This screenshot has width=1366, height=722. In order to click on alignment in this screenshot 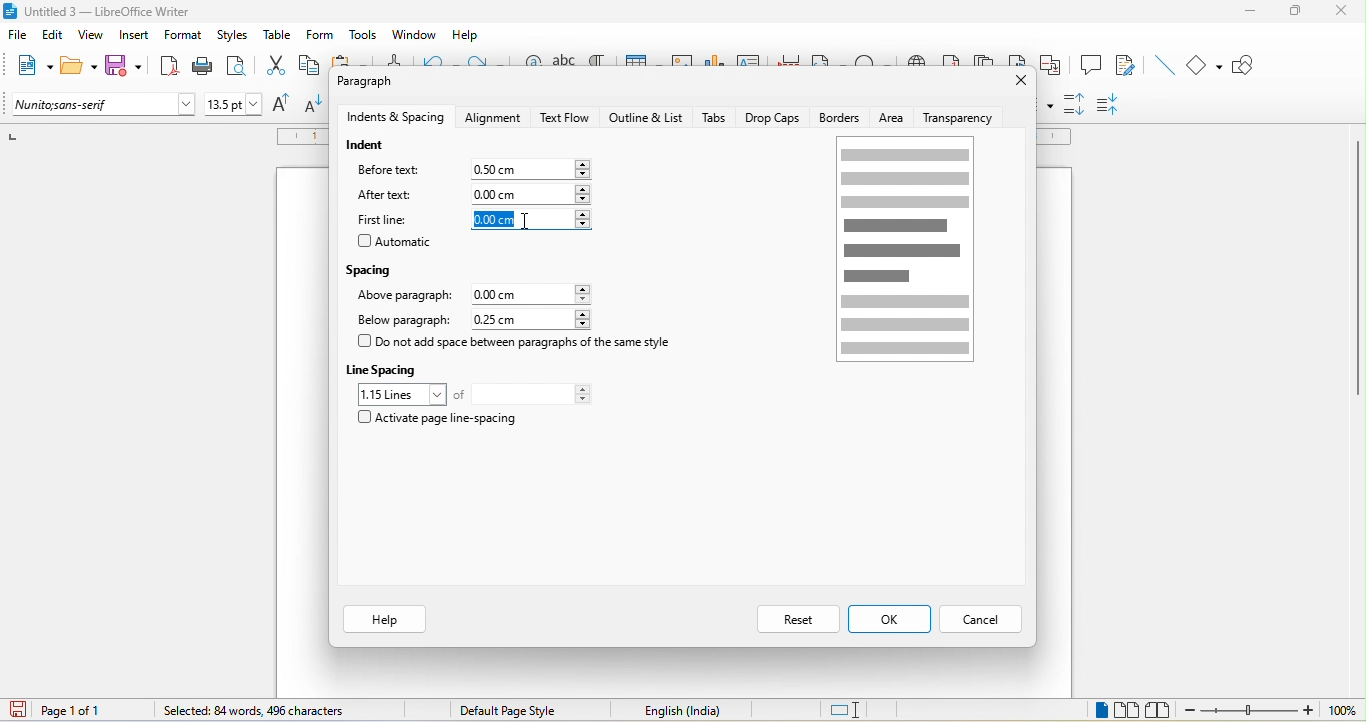, I will do `click(492, 115)`.